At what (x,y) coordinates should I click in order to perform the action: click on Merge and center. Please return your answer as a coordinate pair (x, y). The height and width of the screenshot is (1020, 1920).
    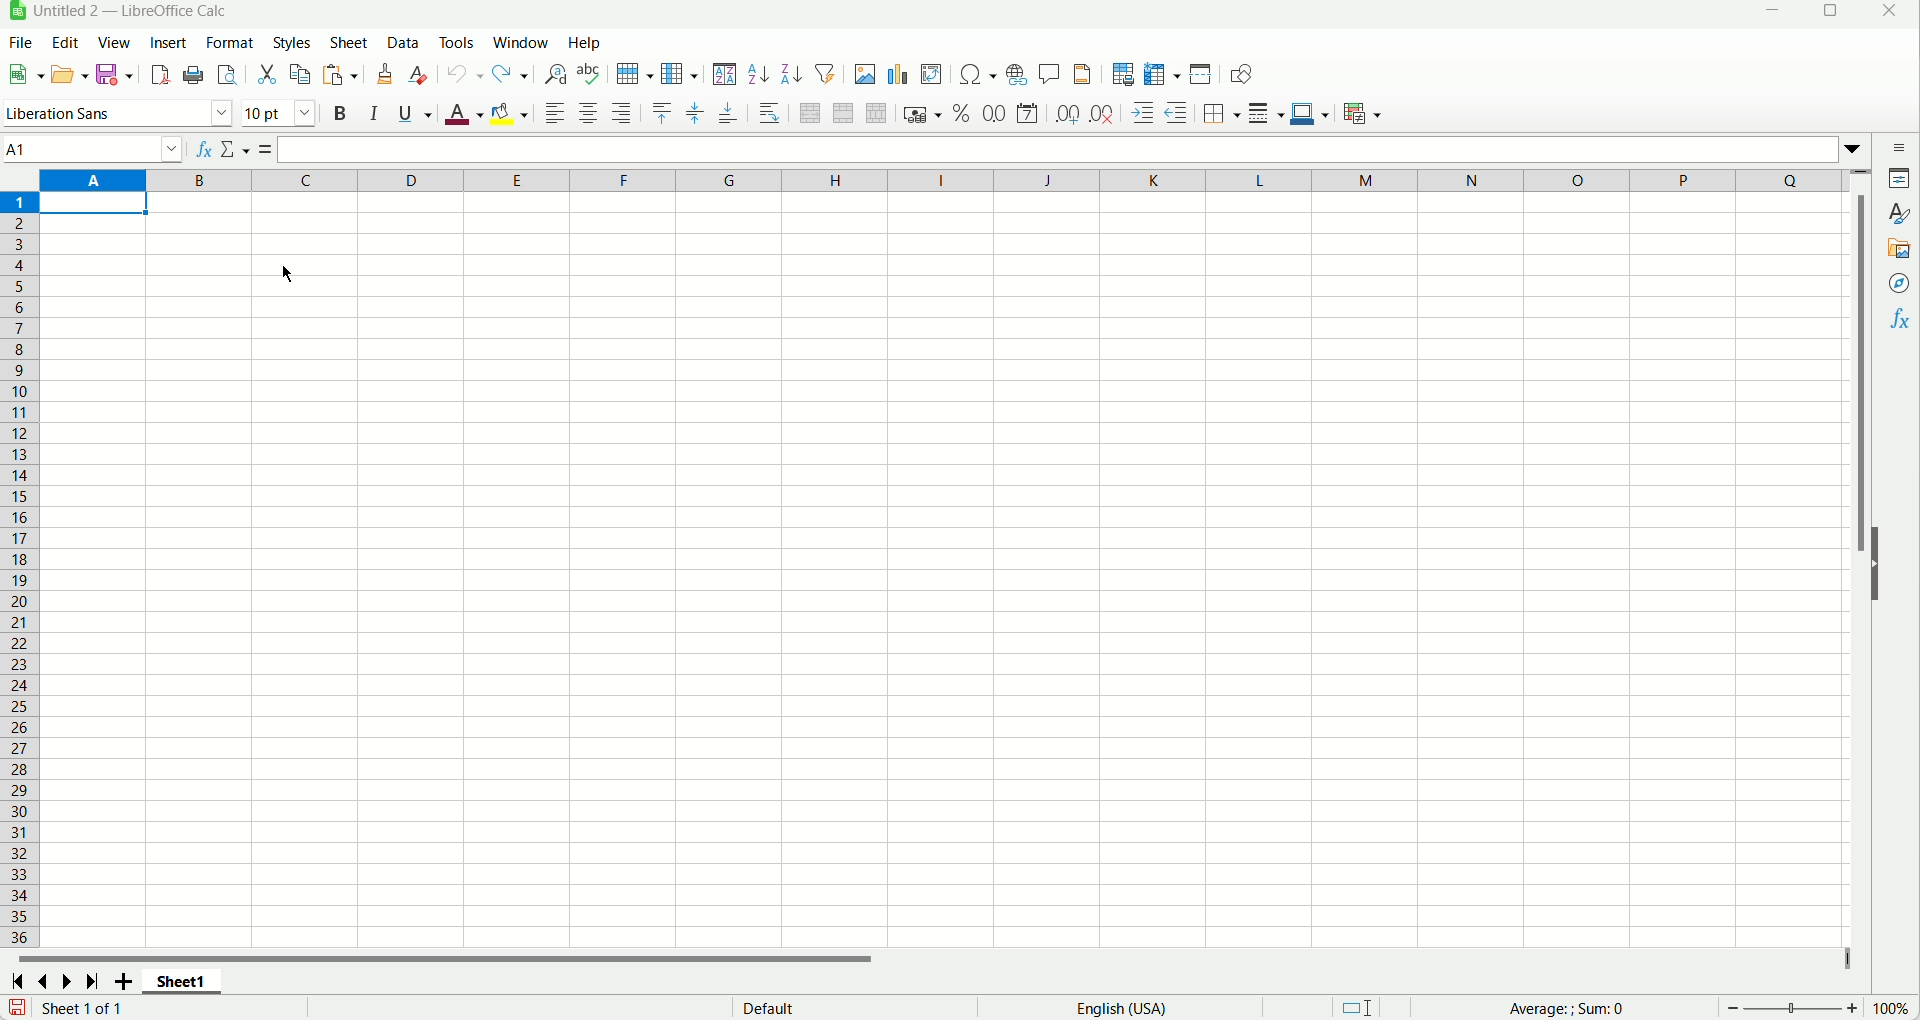
    Looking at the image, I should click on (810, 113).